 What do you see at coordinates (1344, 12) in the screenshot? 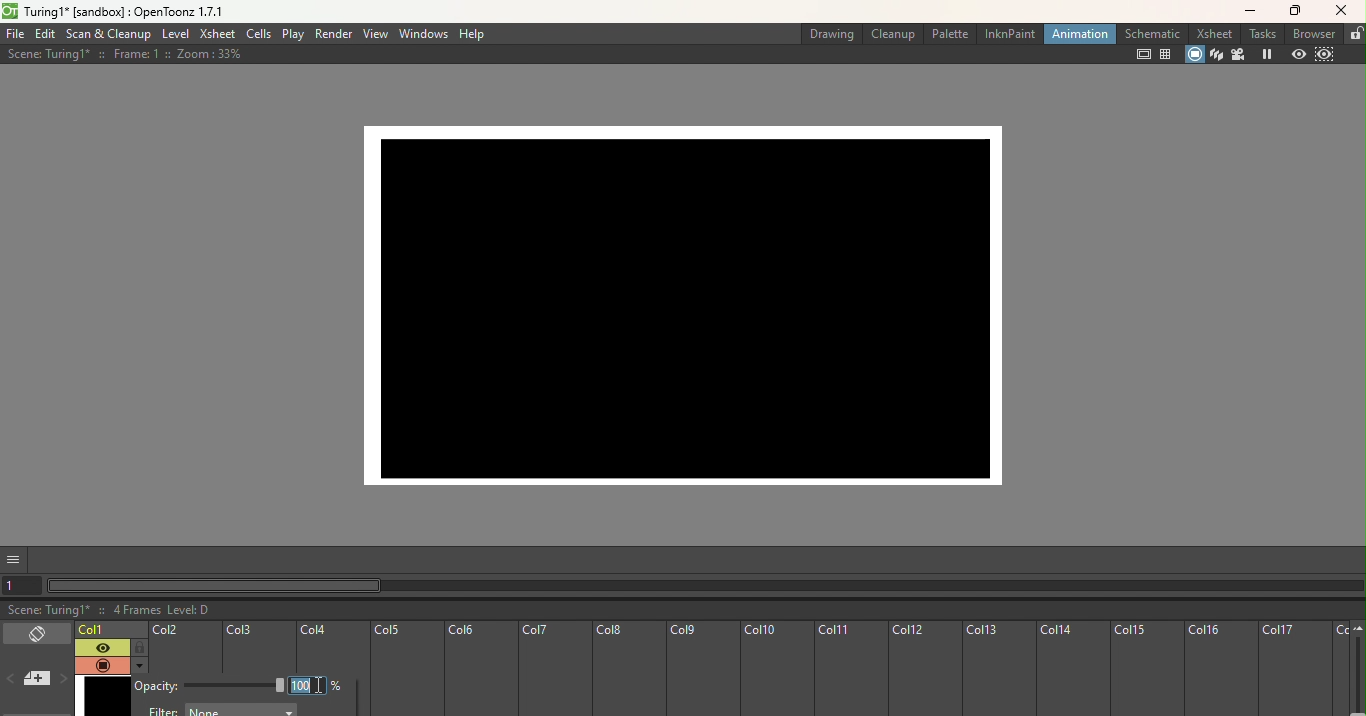
I see `Close` at bounding box center [1344, 12].